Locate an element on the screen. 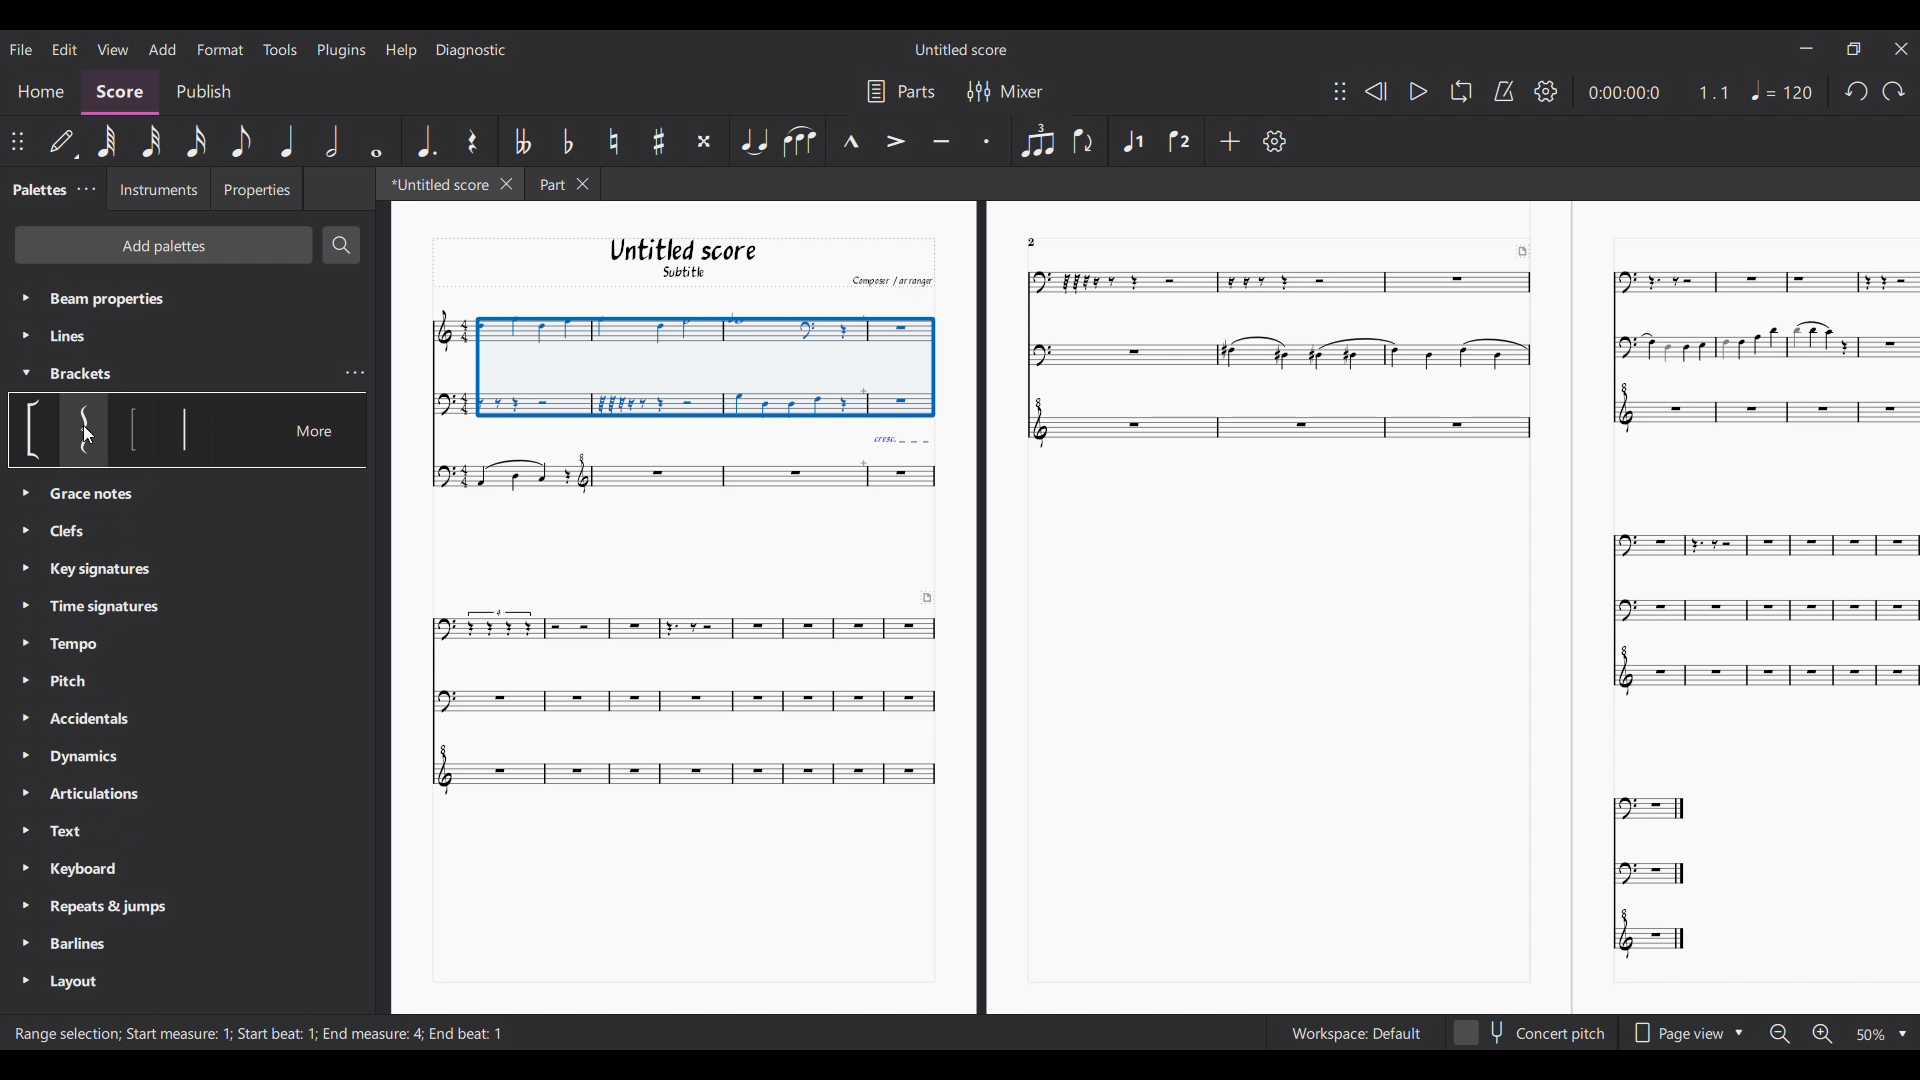 Image resolution: width=1920 pixels, height=1080 pixels. Brackets is located at coordinates (93, 374).